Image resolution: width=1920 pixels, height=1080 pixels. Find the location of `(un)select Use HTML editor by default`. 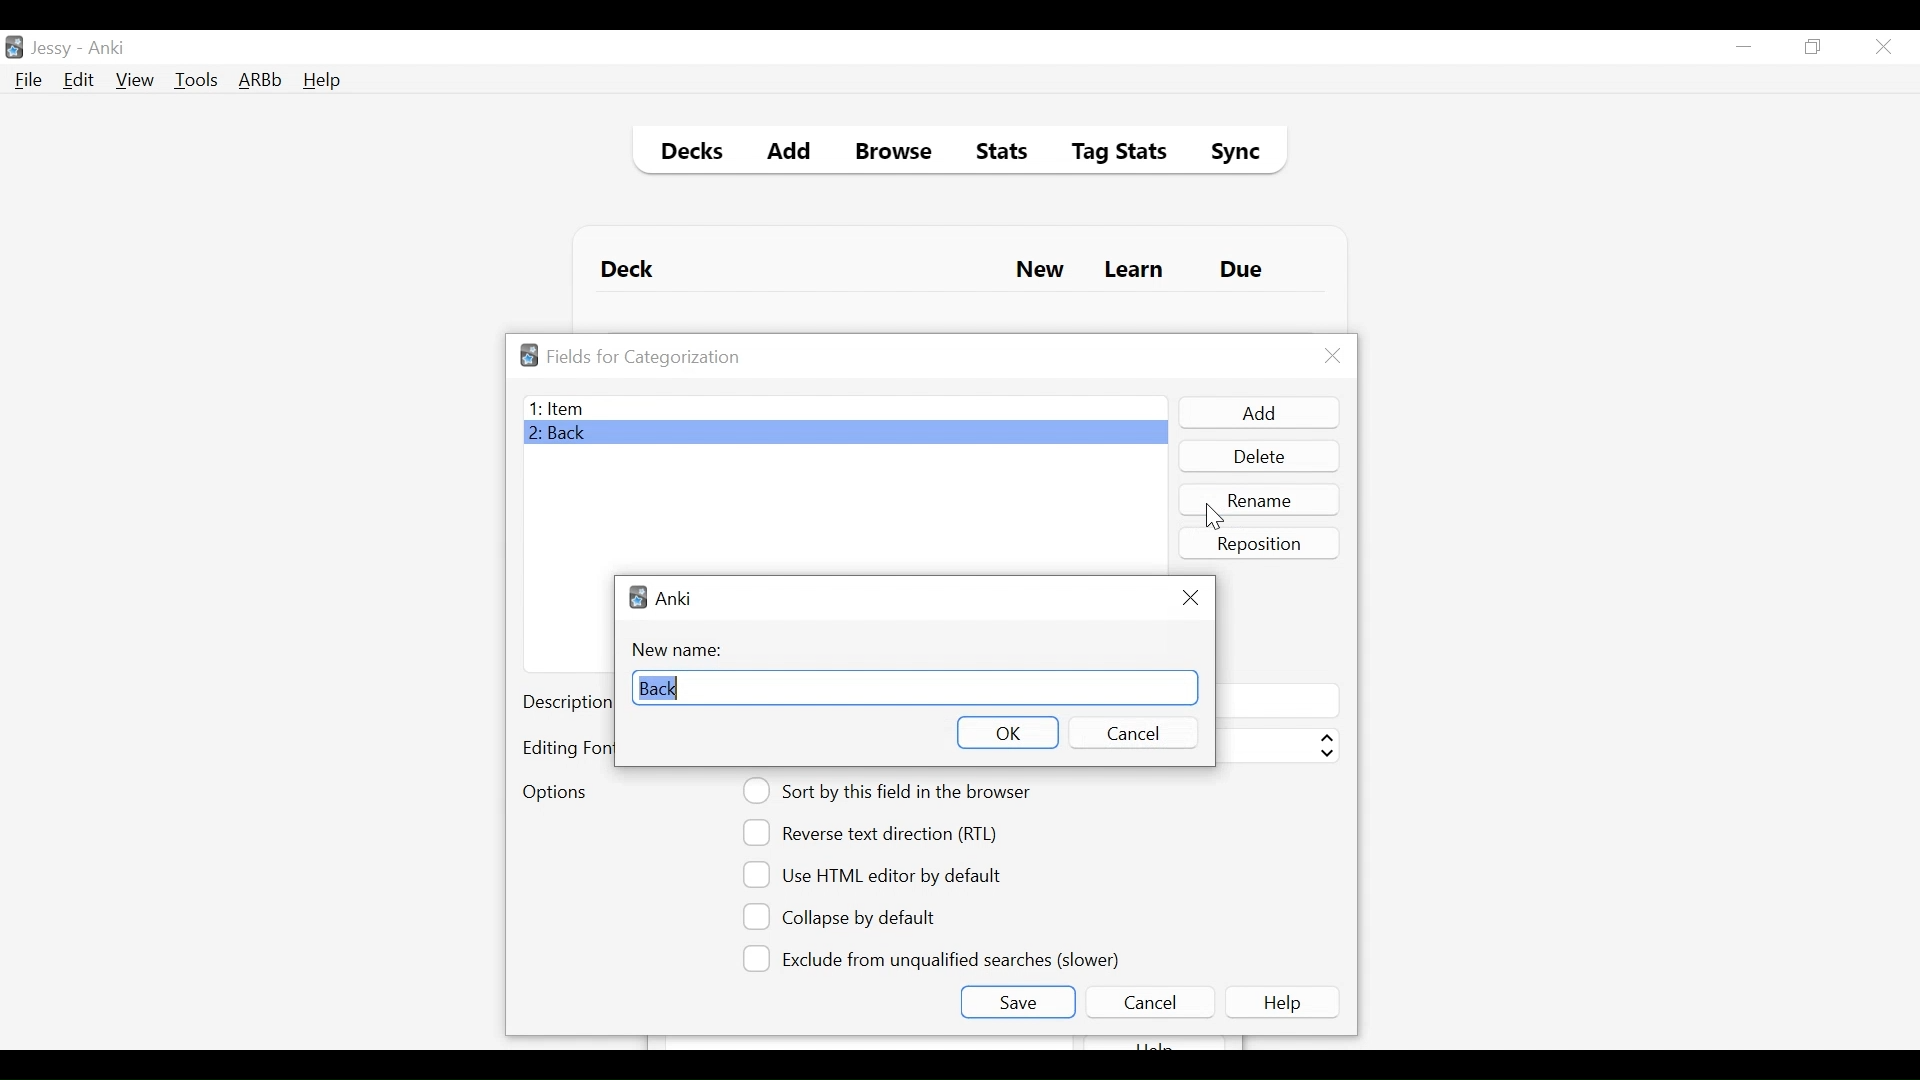

(un)select Use HTML editor by default is located at coordinates (878, 874).